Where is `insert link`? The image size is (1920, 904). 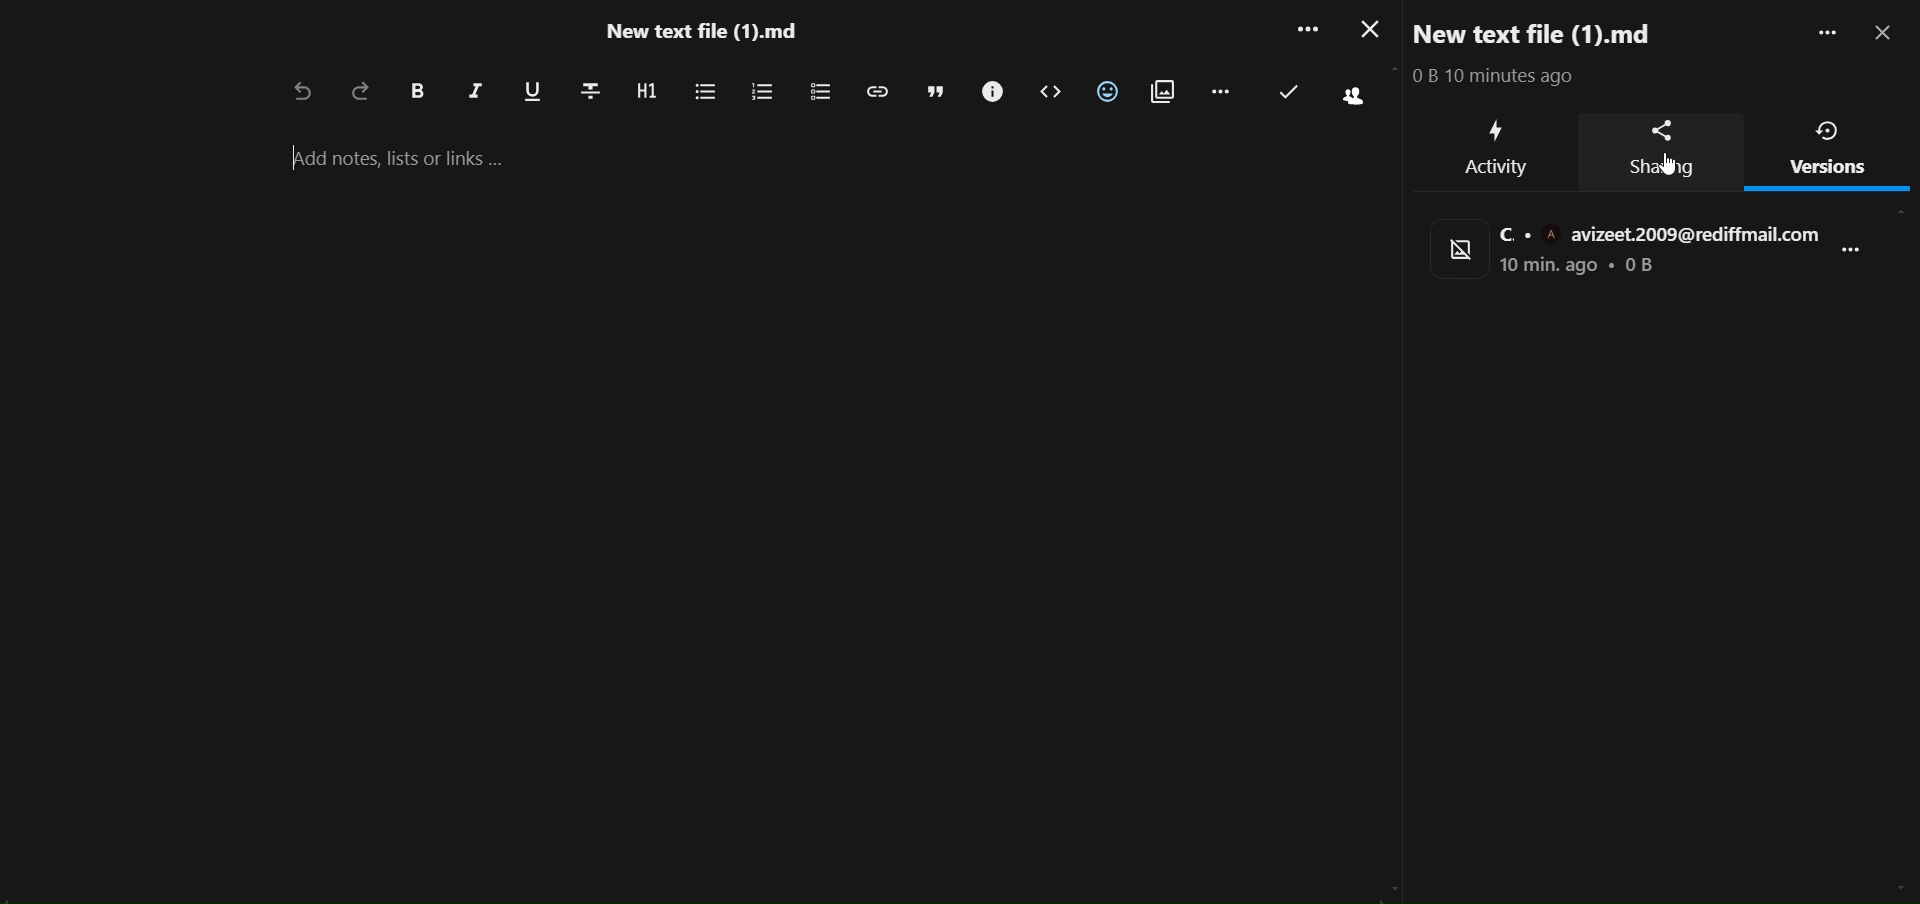 insert link is located at coordinates (876, 91).